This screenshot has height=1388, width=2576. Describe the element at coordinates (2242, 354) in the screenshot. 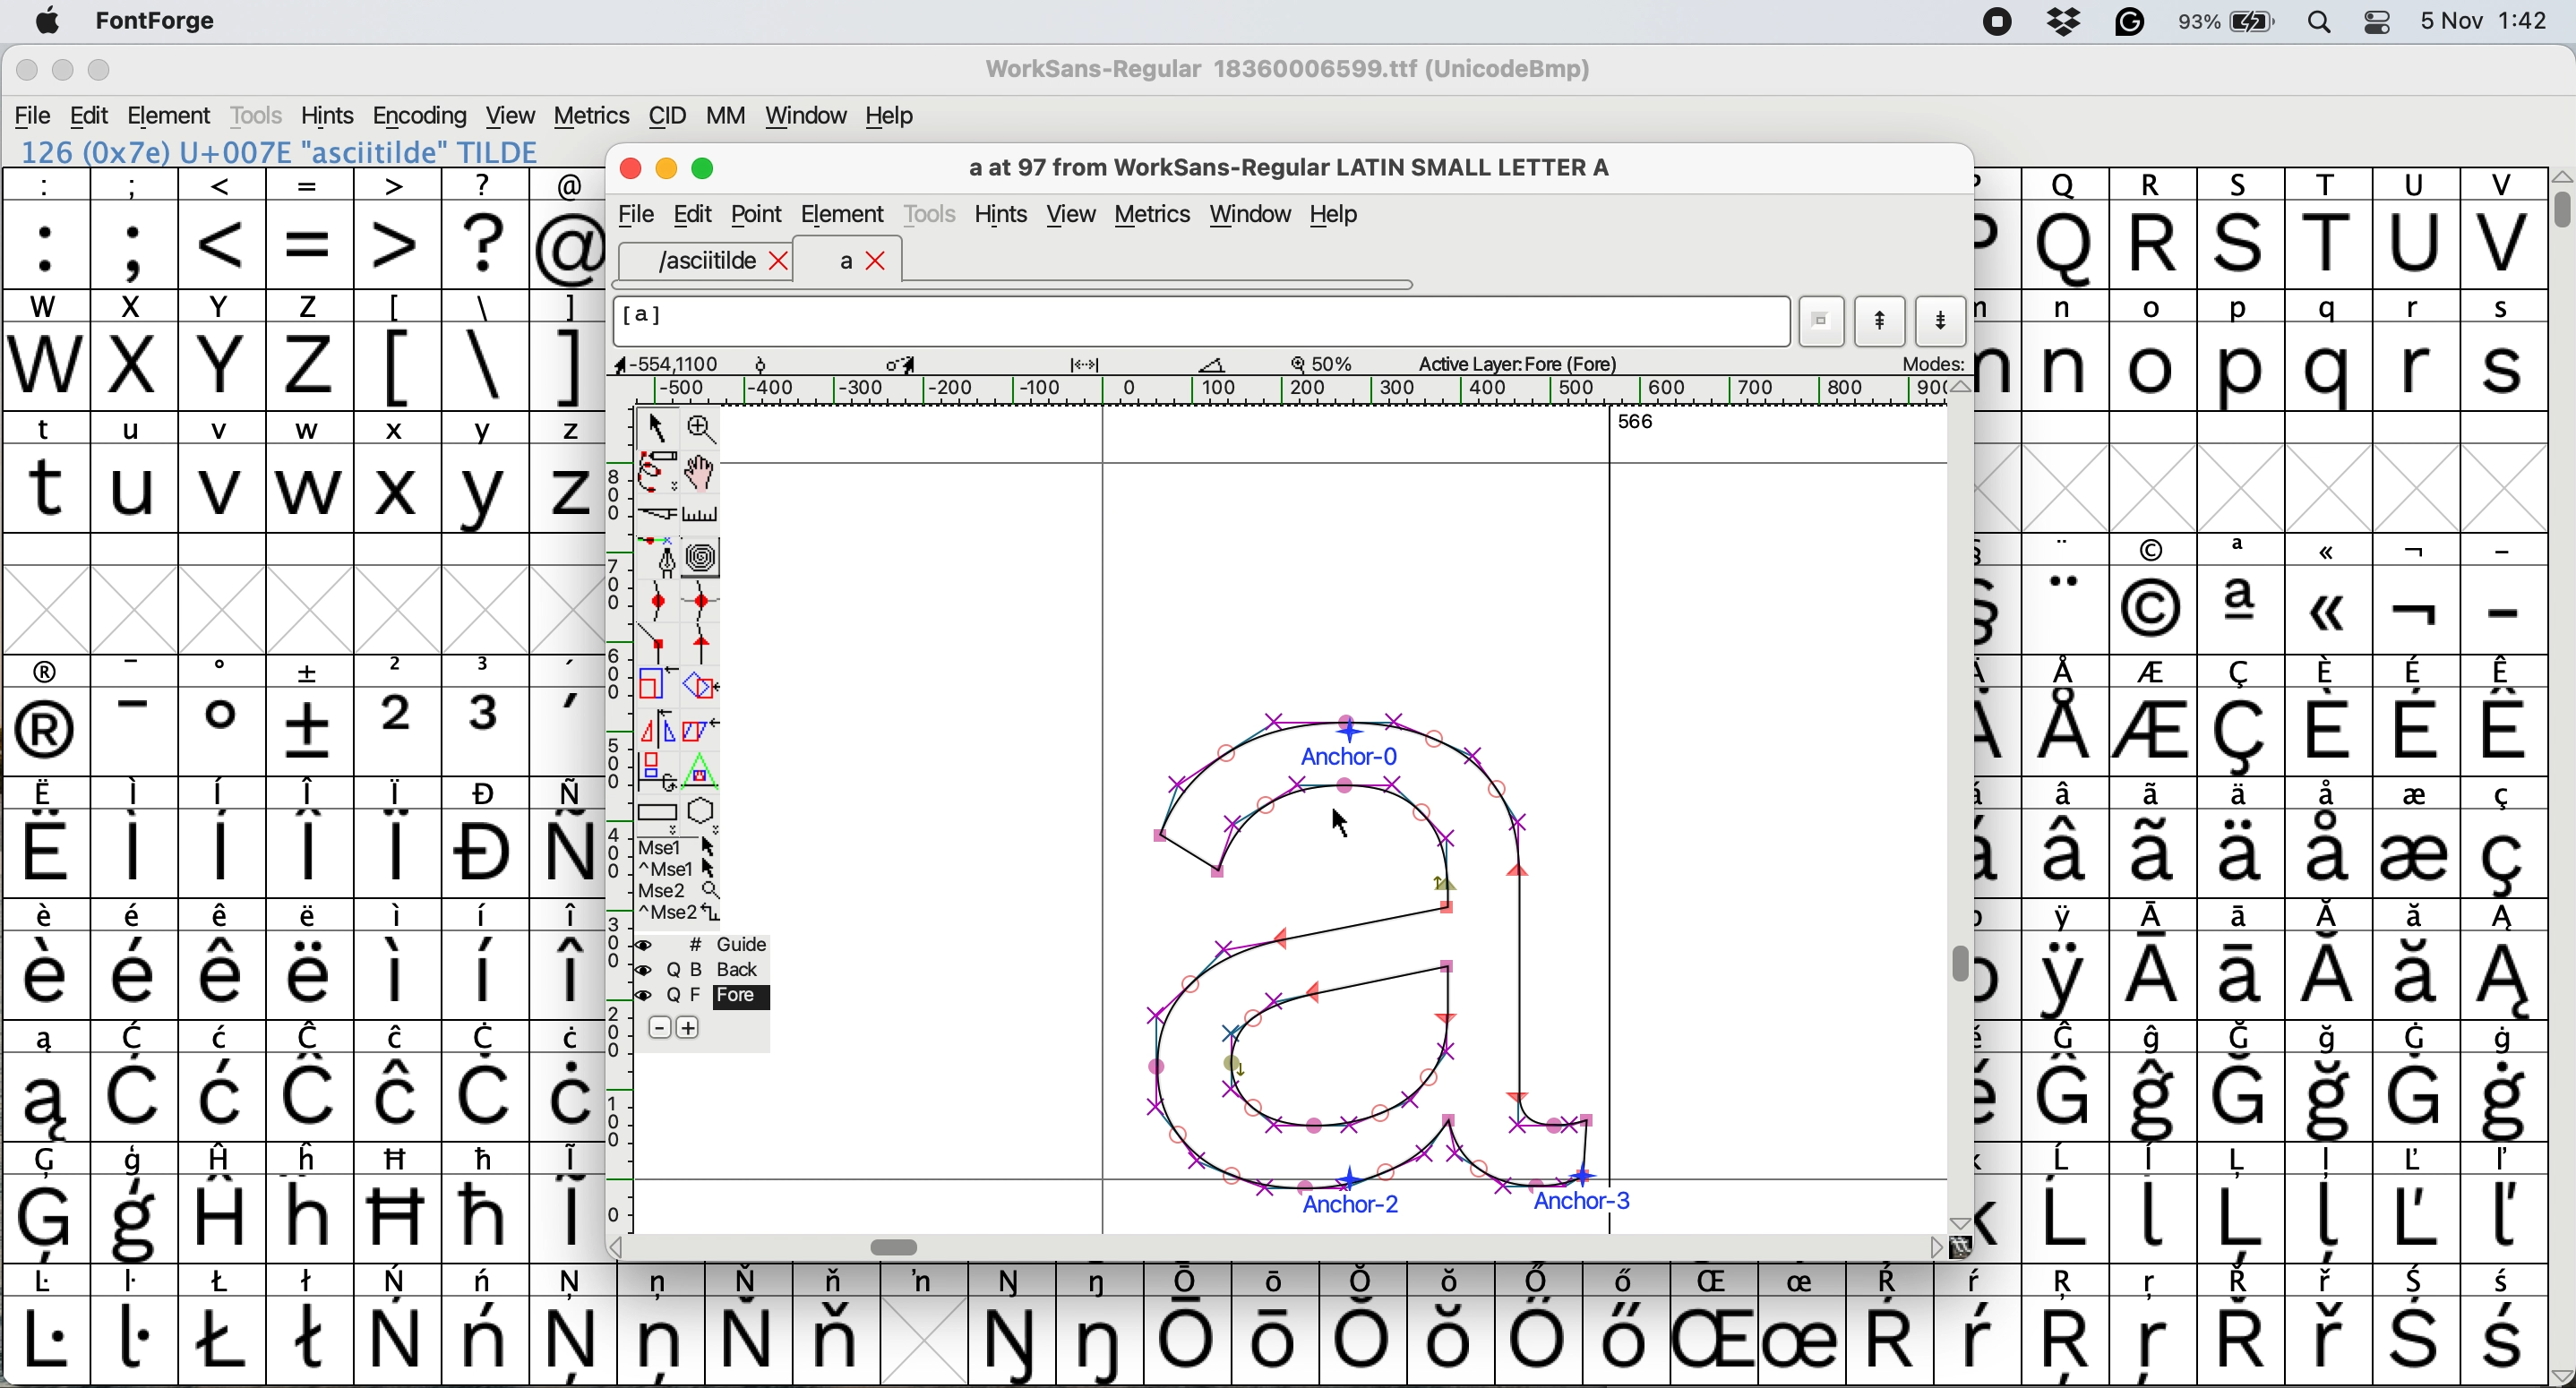

I see `p` at that location.